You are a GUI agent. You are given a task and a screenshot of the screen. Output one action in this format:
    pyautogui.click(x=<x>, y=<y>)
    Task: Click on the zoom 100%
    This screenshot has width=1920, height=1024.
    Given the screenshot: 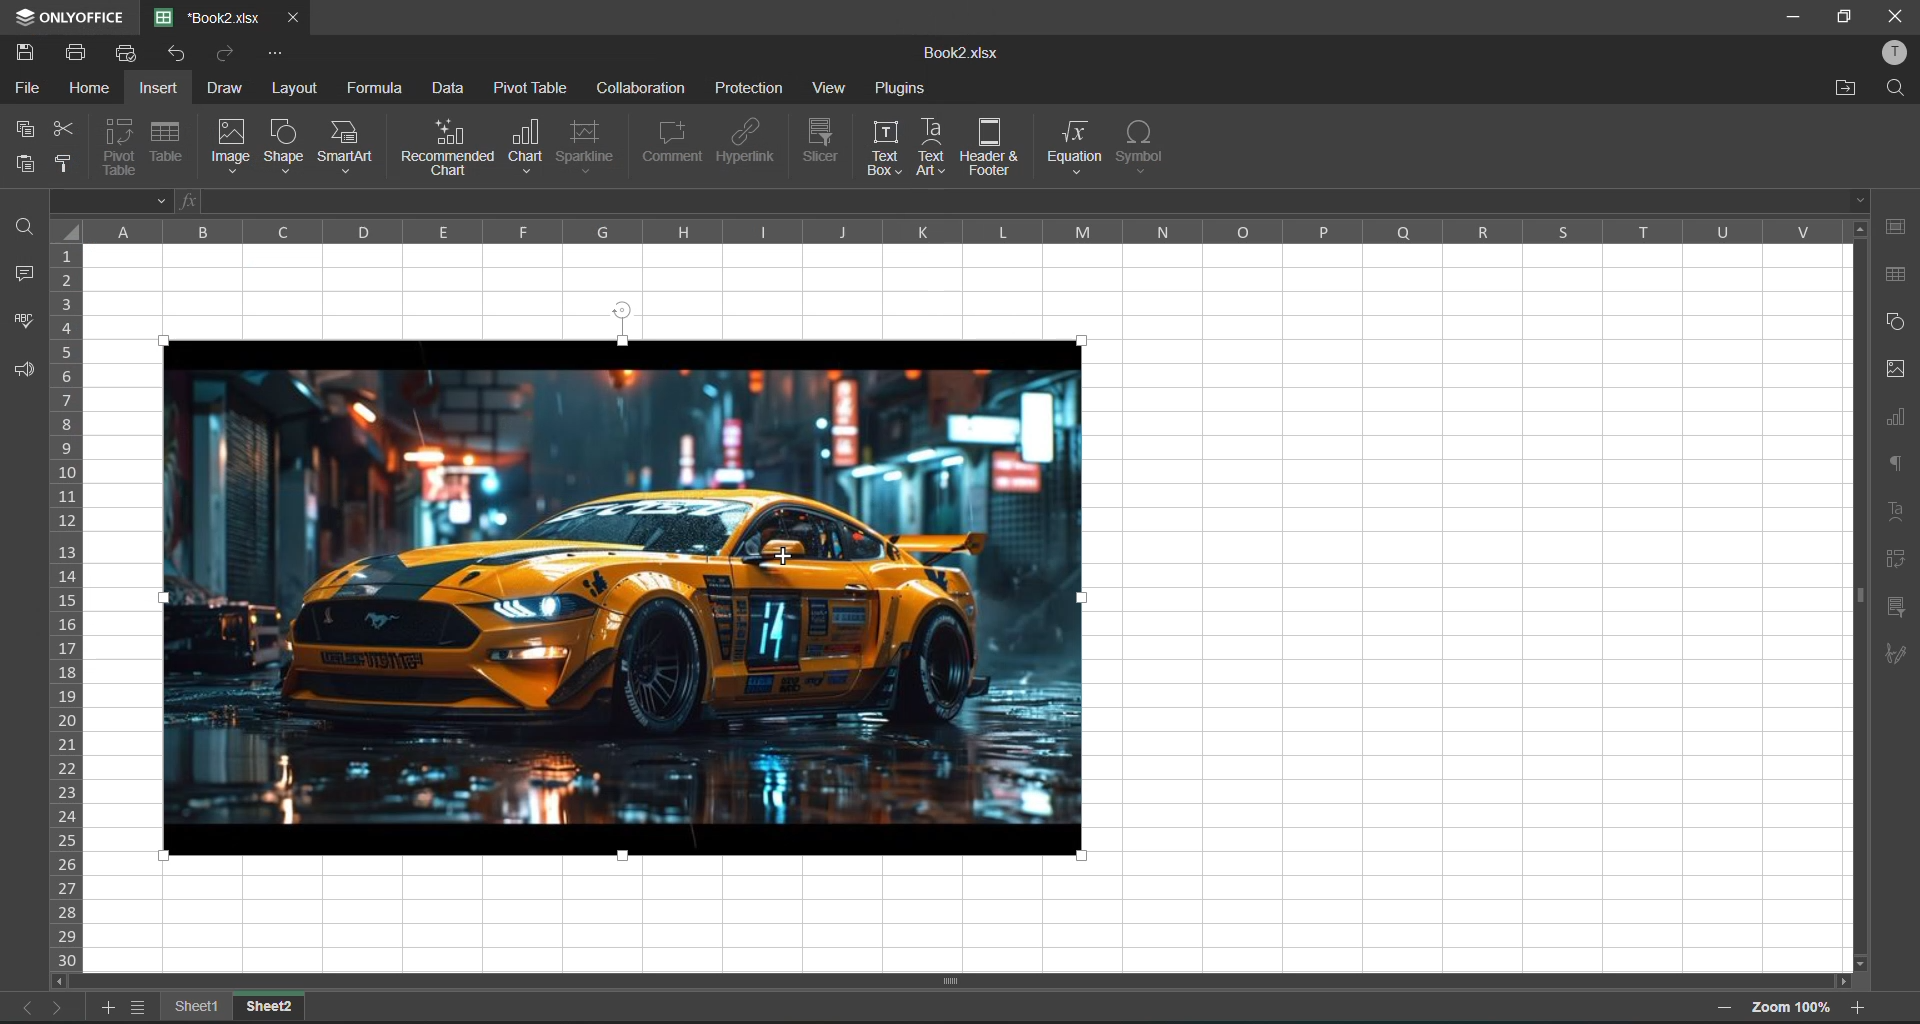 What is the action you would take?
    pyautogui.click(x=1792, y=1009)
    